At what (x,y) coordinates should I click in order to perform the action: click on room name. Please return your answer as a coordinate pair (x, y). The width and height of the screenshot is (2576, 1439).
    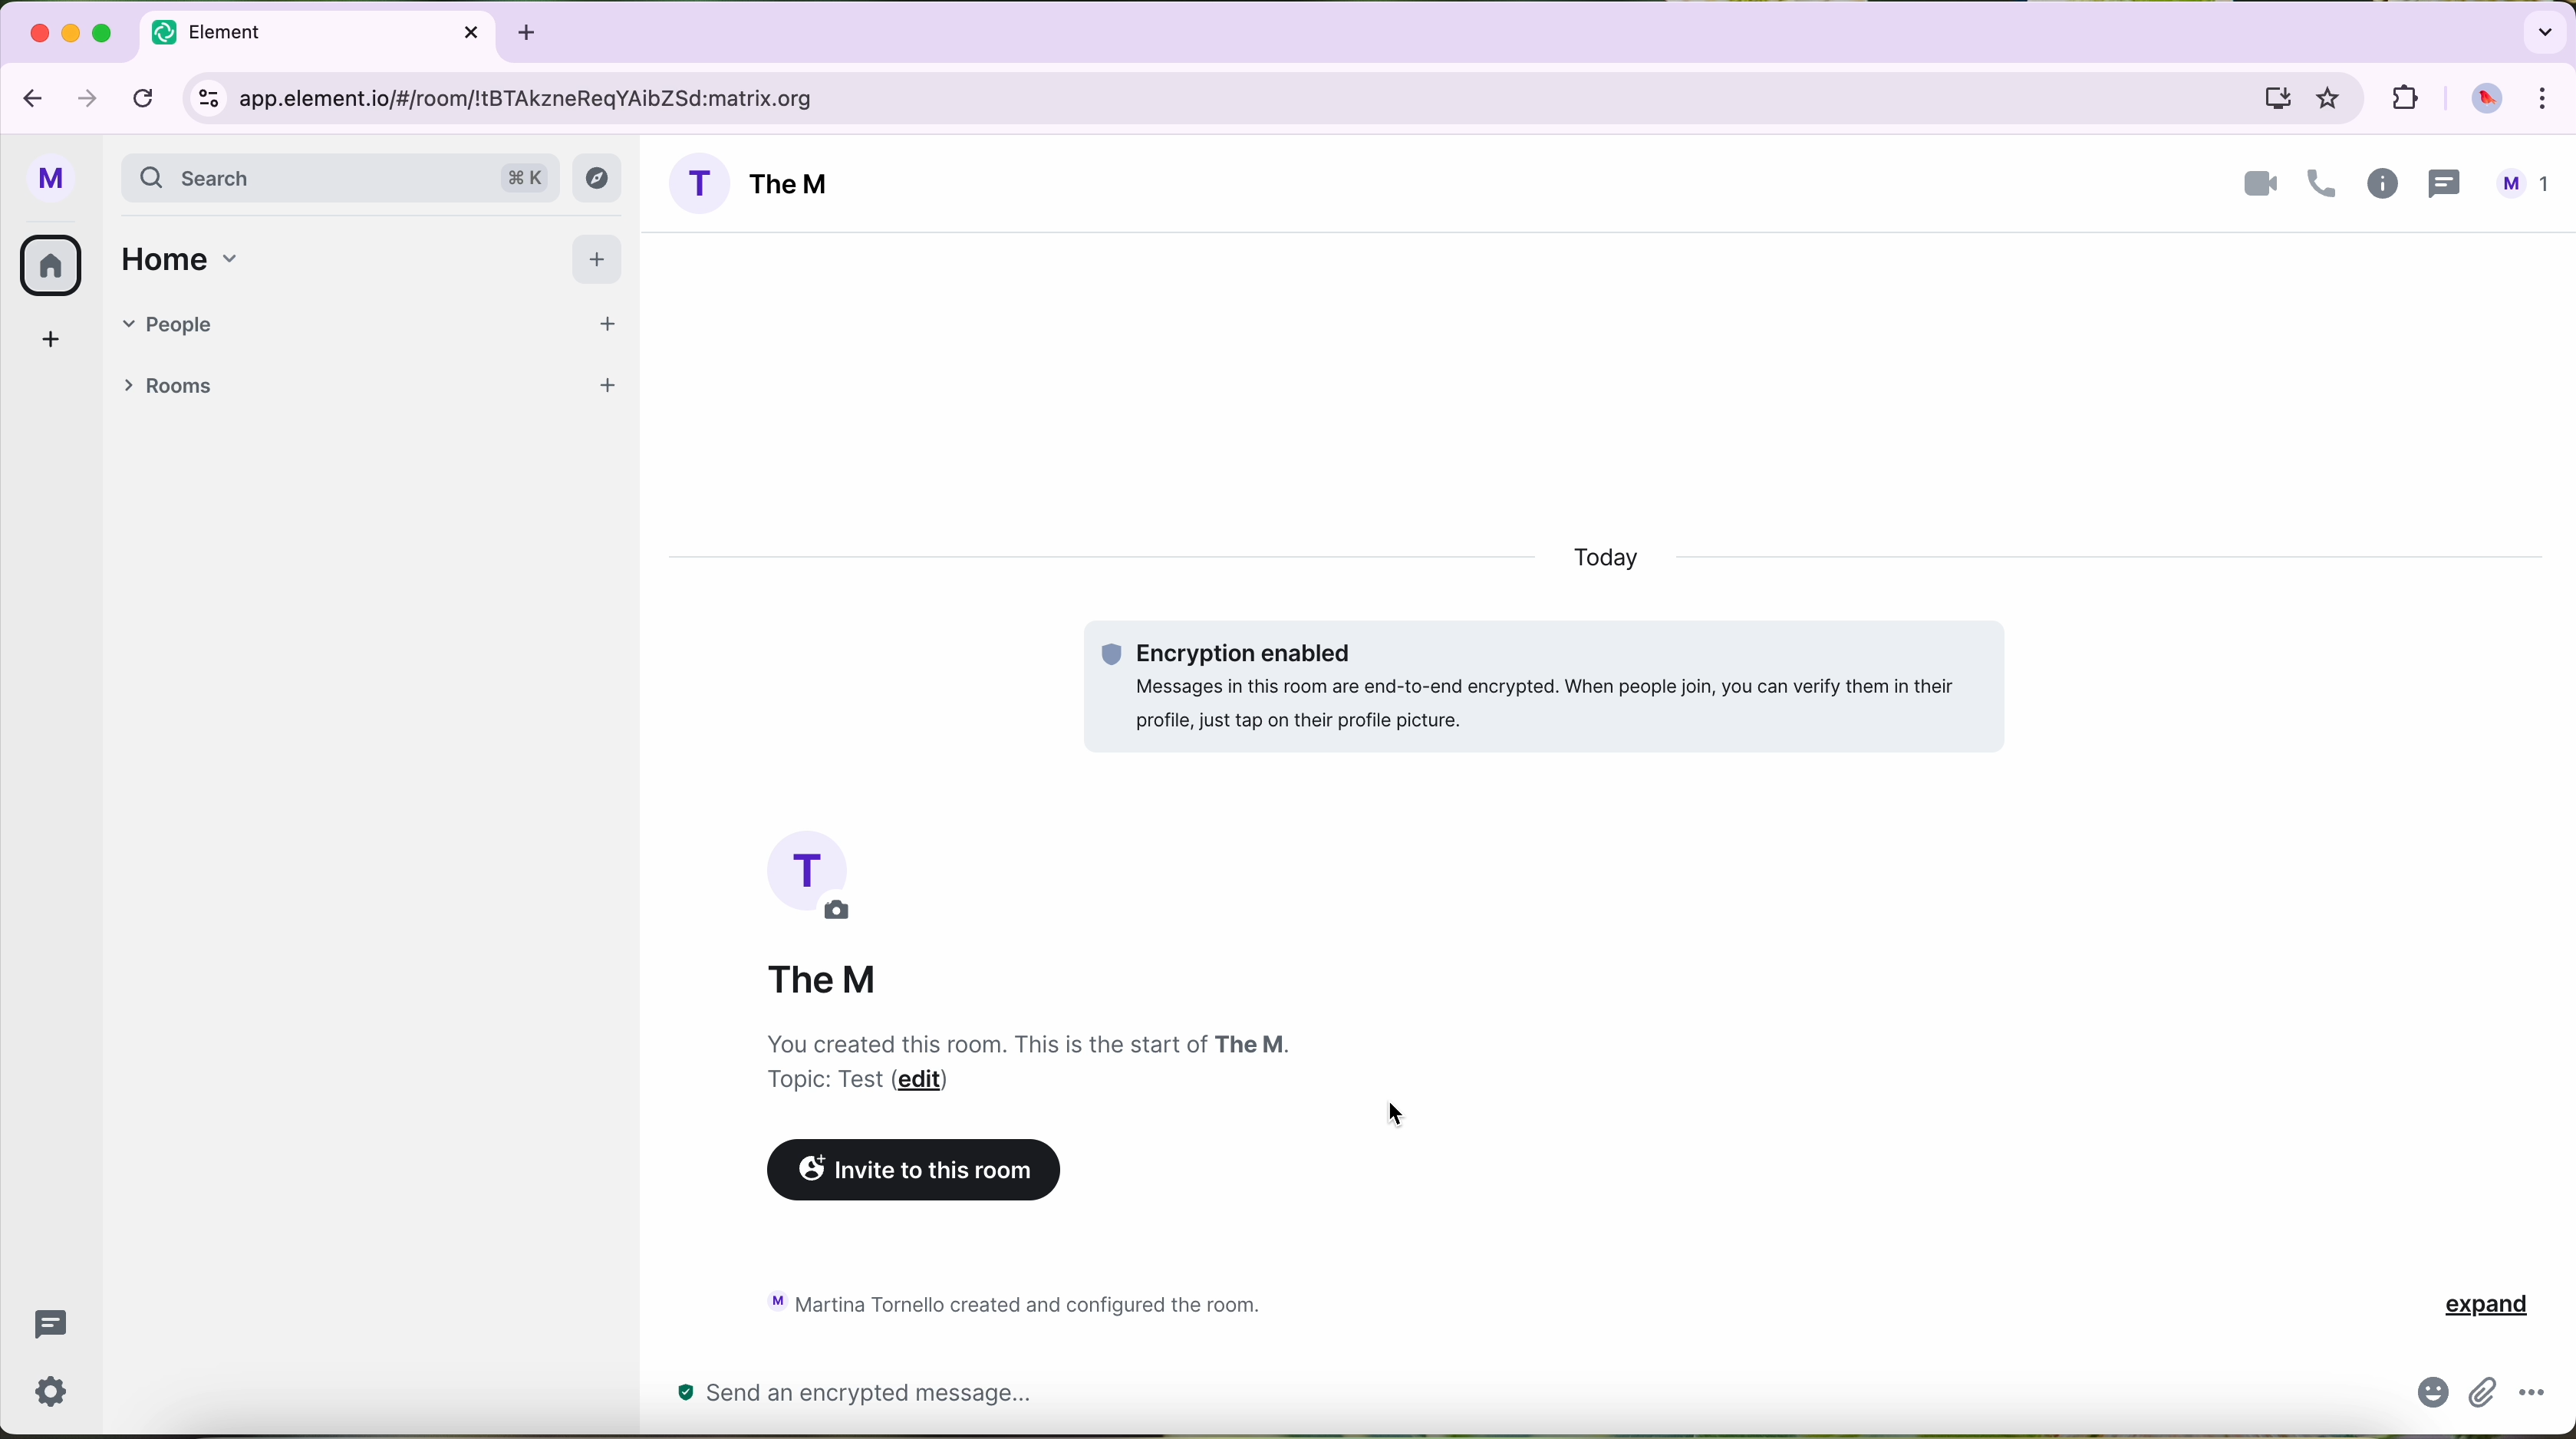
    Looking at the image, I should click on (761, 184).